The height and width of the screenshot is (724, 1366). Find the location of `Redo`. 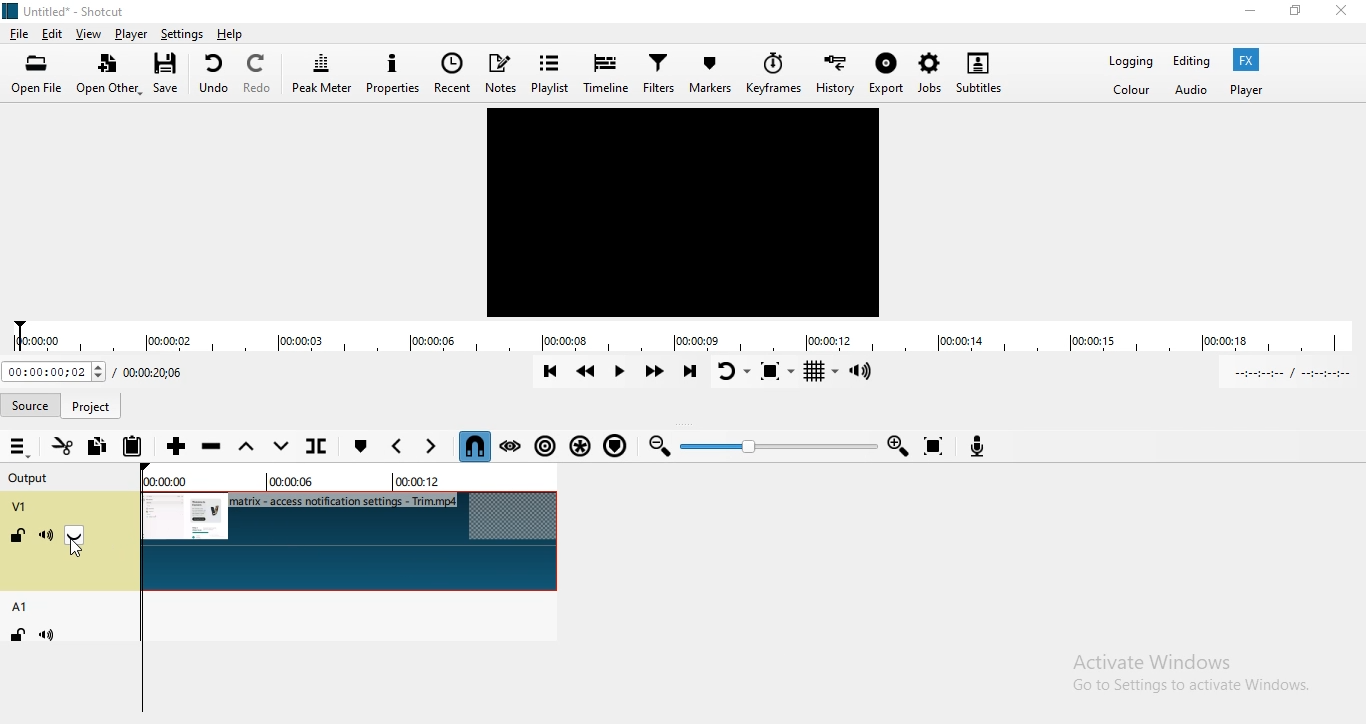

Redo is located at coordinates (260, 73).